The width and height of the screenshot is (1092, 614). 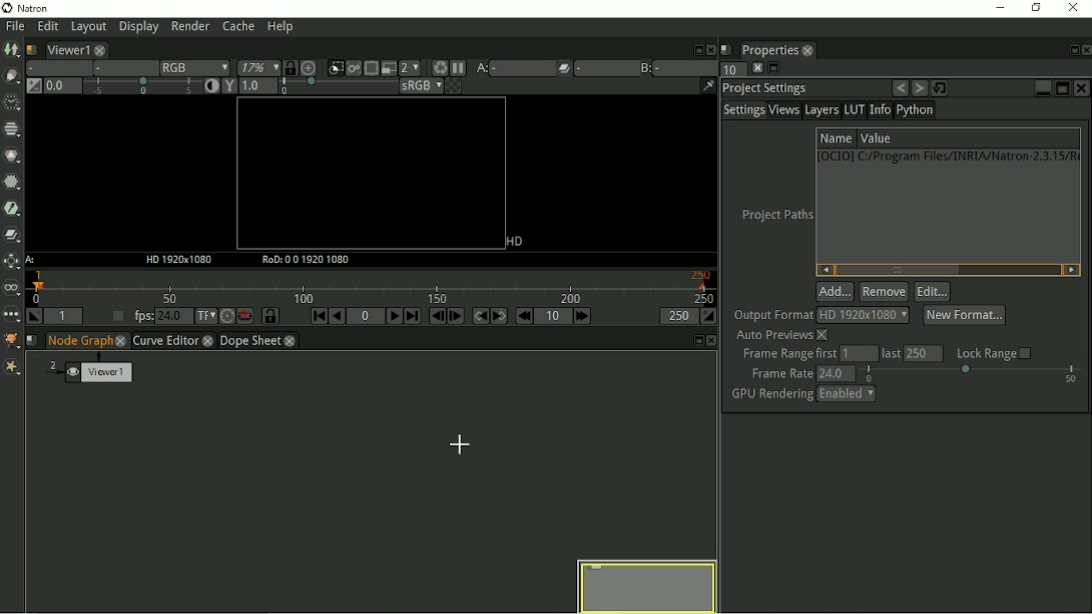 What do you see at coordinates (335, 316) in the screenshot?
I see `Play backward` at bounding box center [335, 316].